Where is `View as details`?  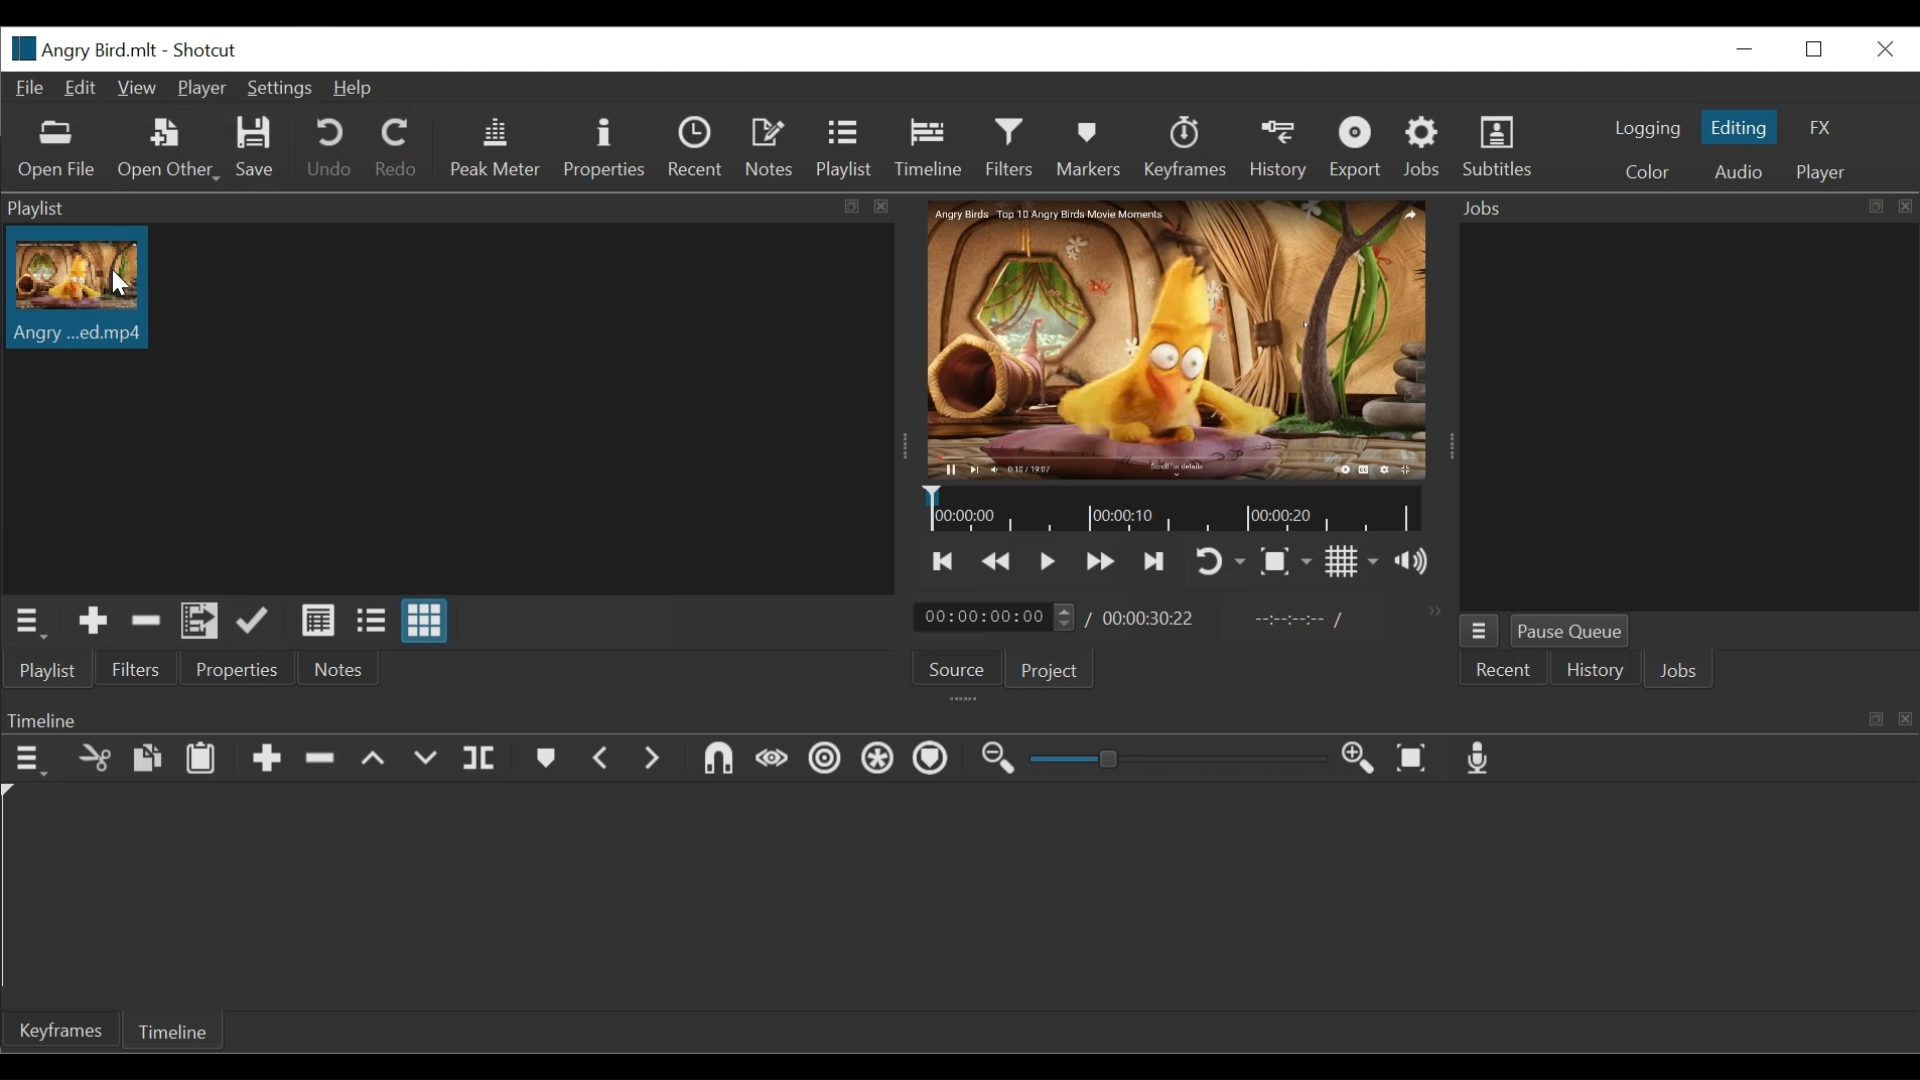
View as details is located at coordinates (319, 620).